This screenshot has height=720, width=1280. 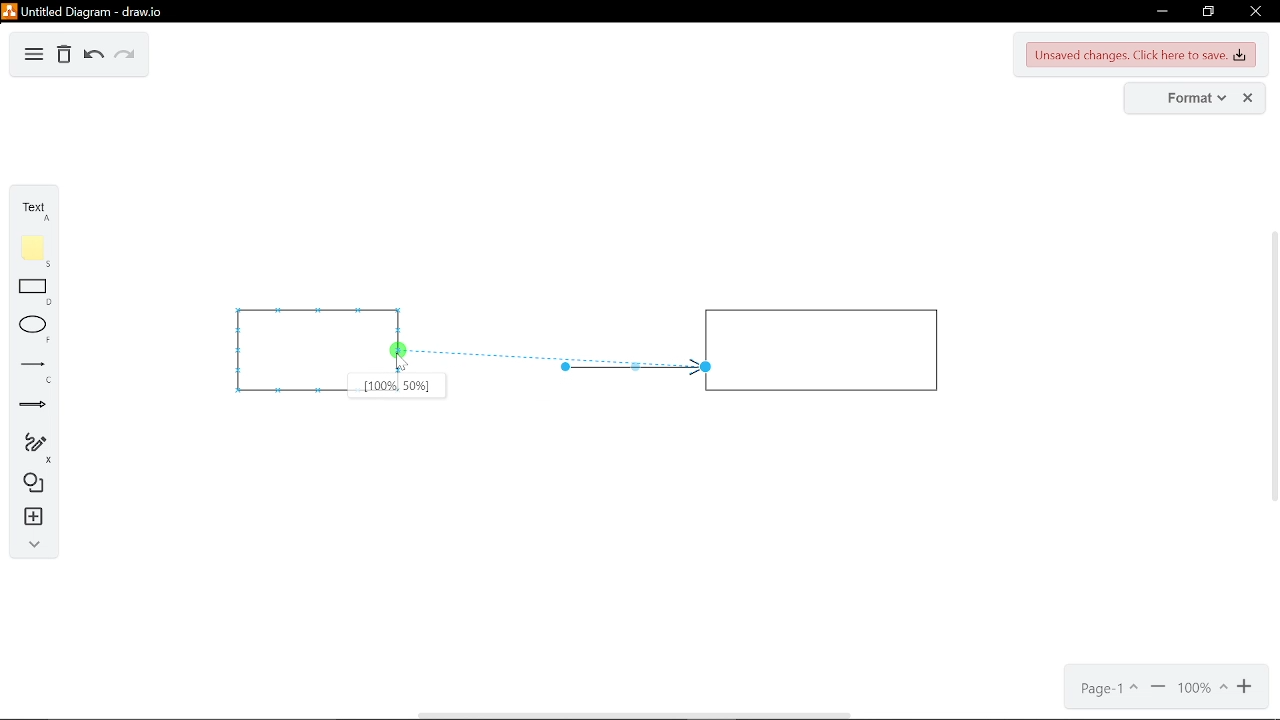 I want to click on ellipse, so click(x=30, y=330).